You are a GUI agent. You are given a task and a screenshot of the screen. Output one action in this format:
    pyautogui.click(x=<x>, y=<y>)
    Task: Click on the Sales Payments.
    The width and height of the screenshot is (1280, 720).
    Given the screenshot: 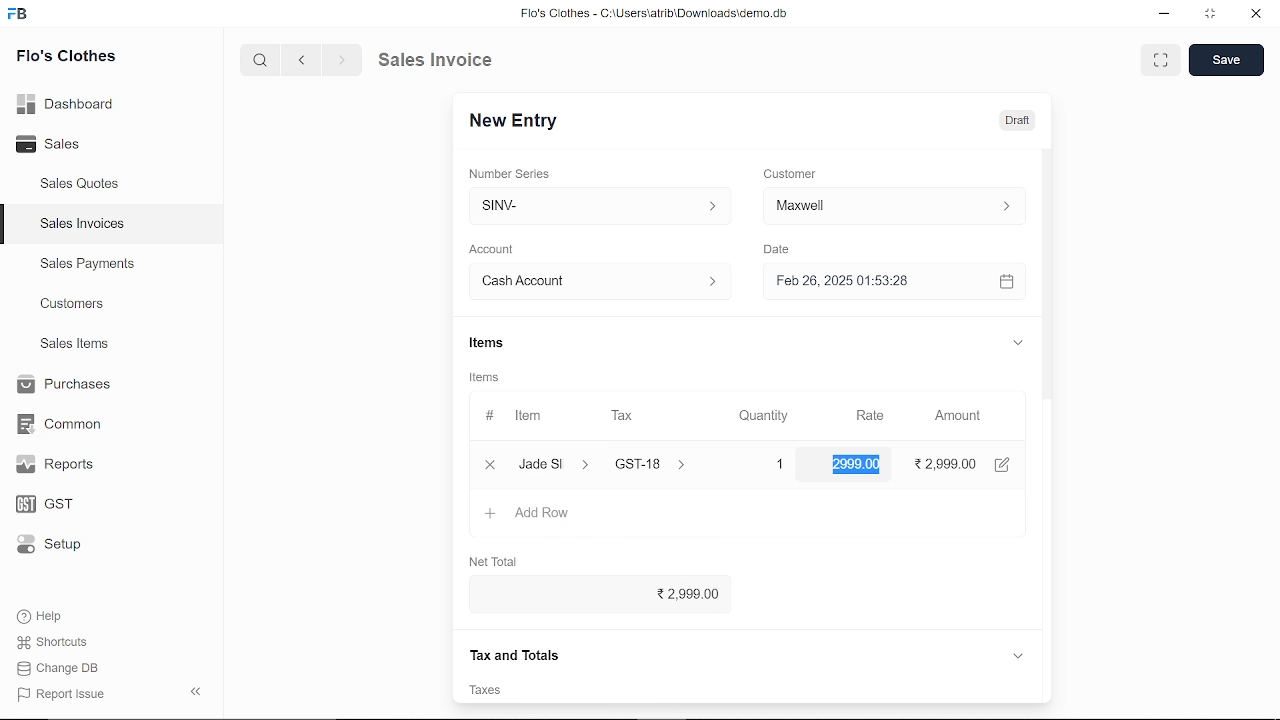 What is the action you would take?
    pyautogui.click(x=86, y=264)
    